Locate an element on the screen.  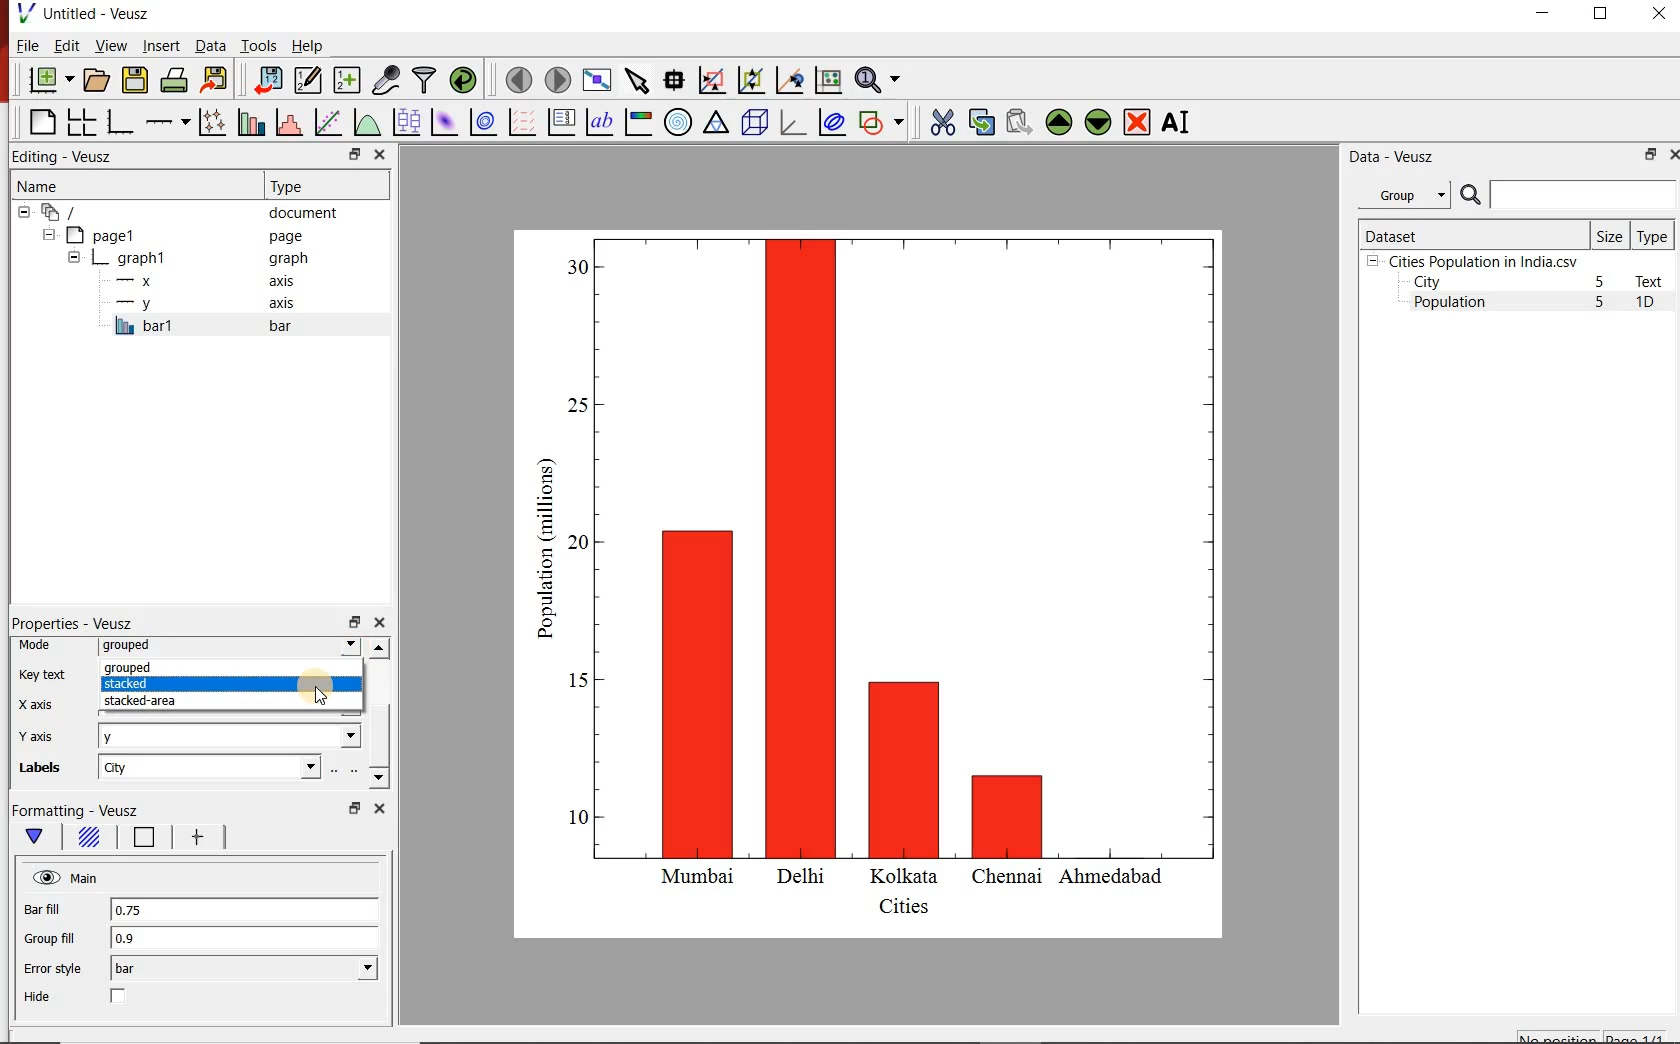
restore is located at coordinates (353, 808).